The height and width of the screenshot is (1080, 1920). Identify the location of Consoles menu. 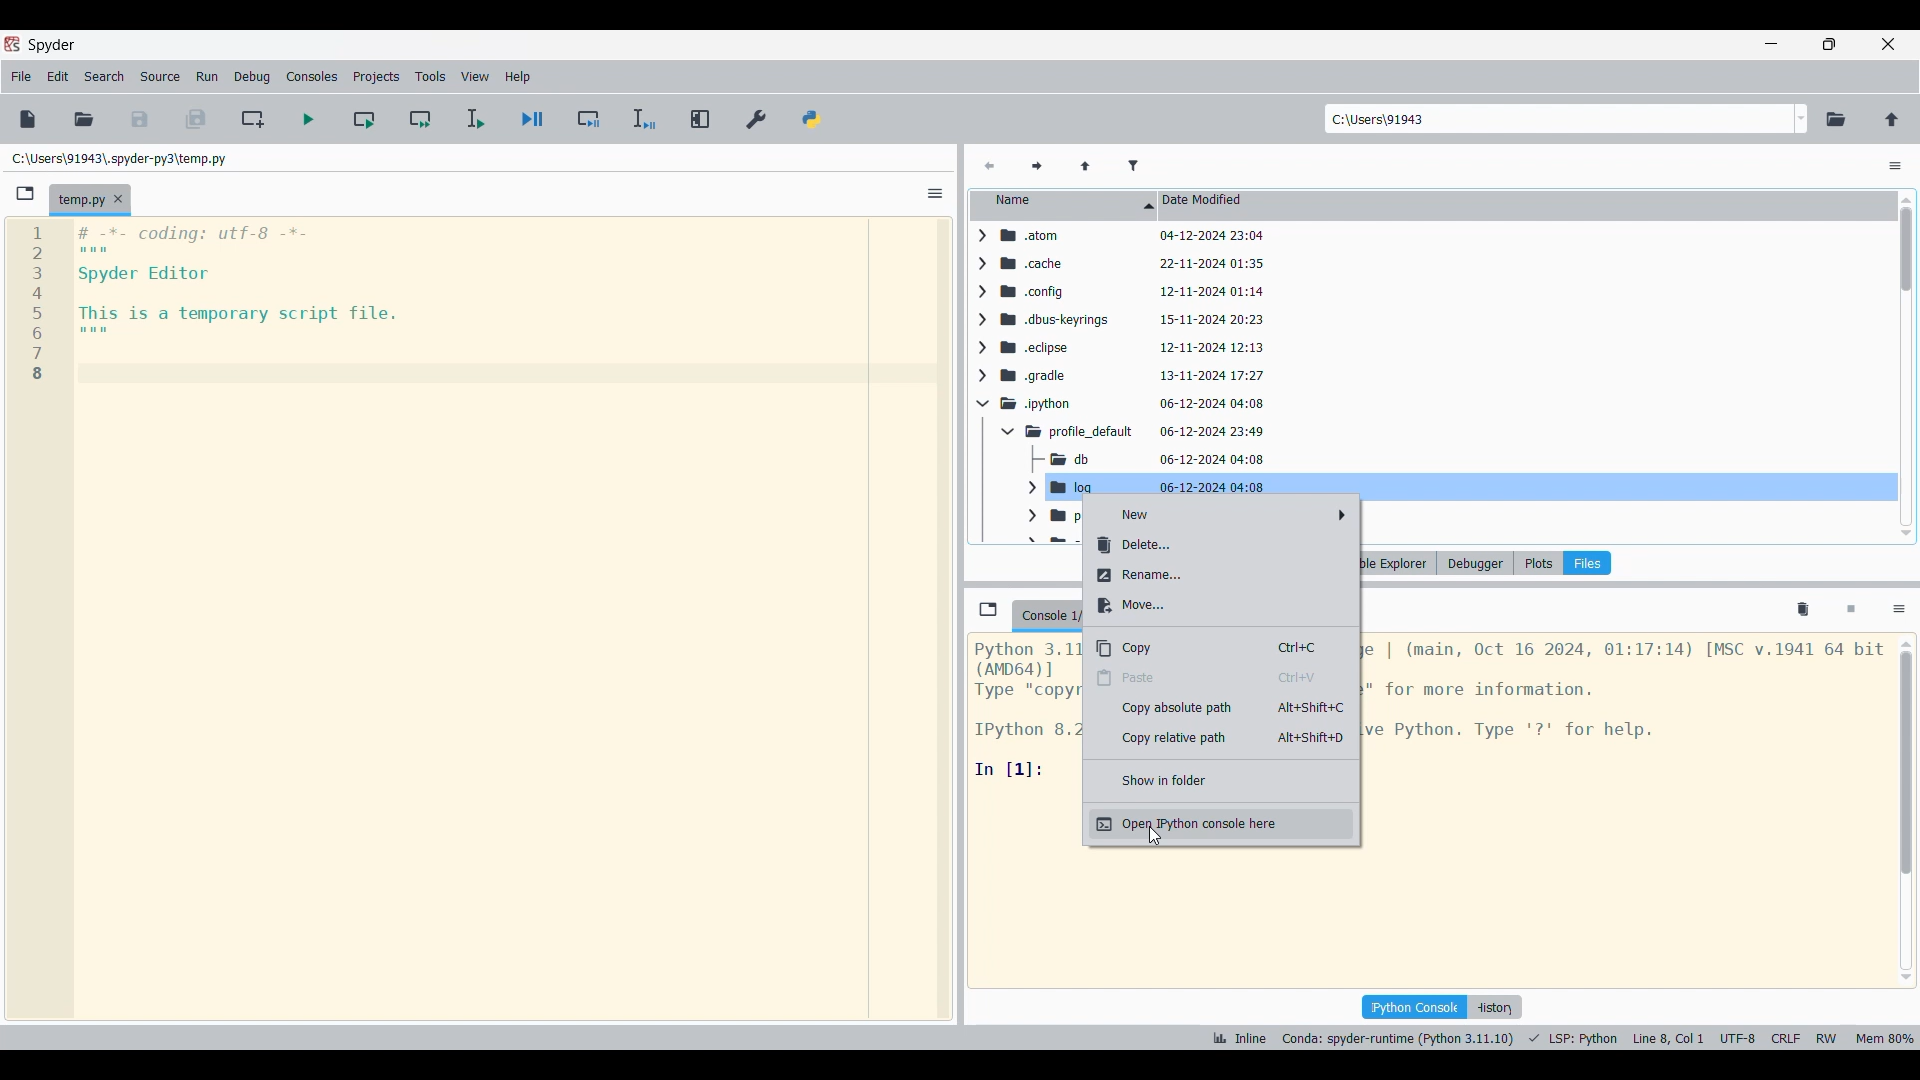
(311, 77).